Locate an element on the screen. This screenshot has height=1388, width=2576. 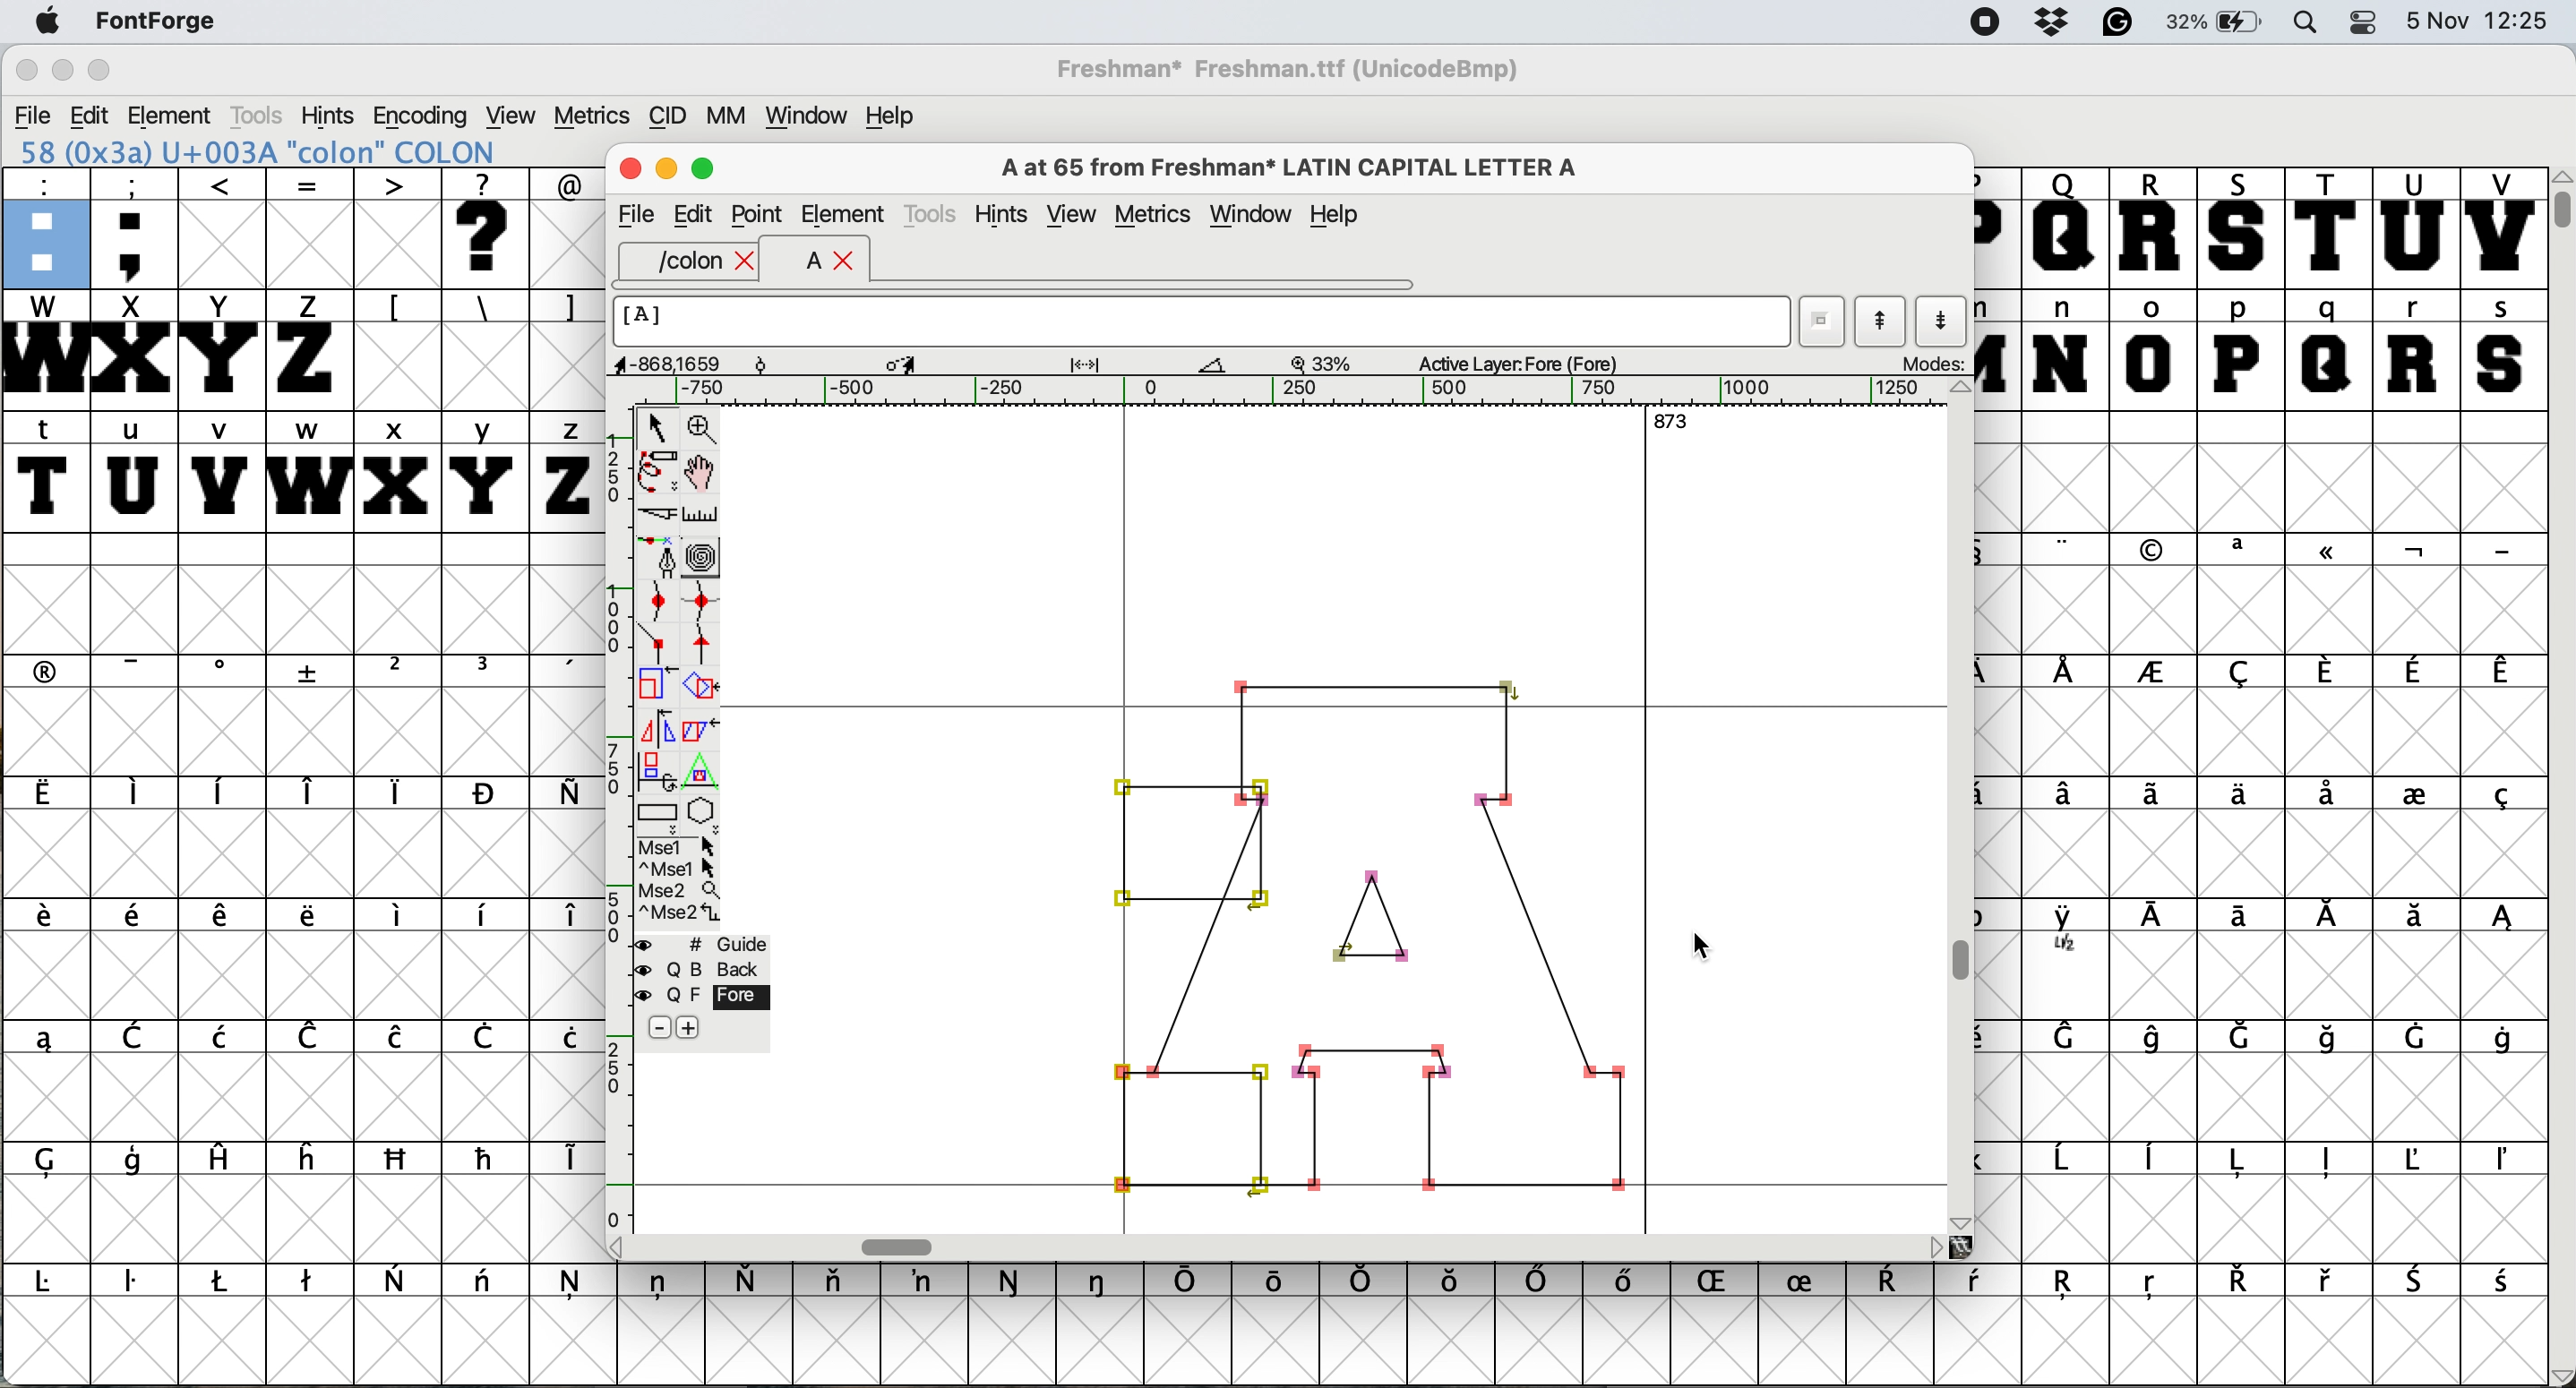
Mse1 is located at coordinates (682, 842).